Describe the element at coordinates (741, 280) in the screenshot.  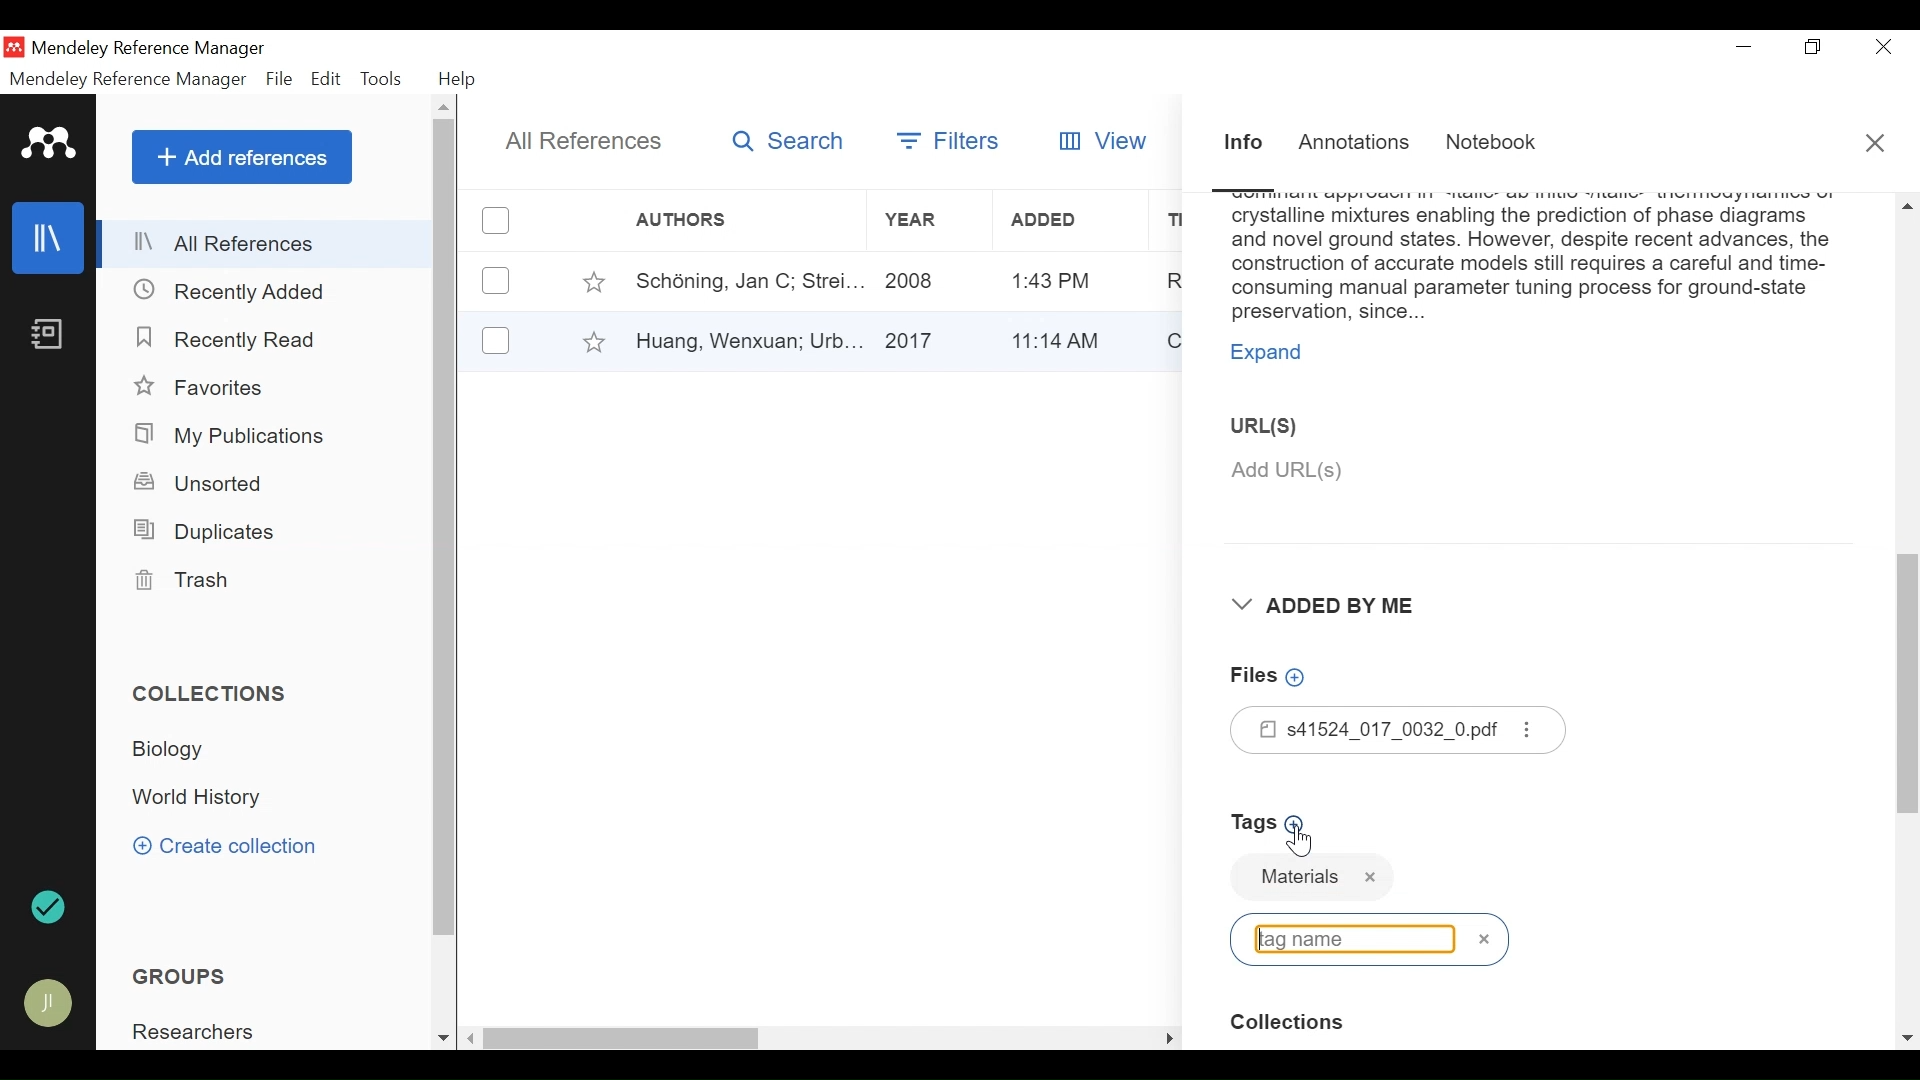
I see `Author` at that location.